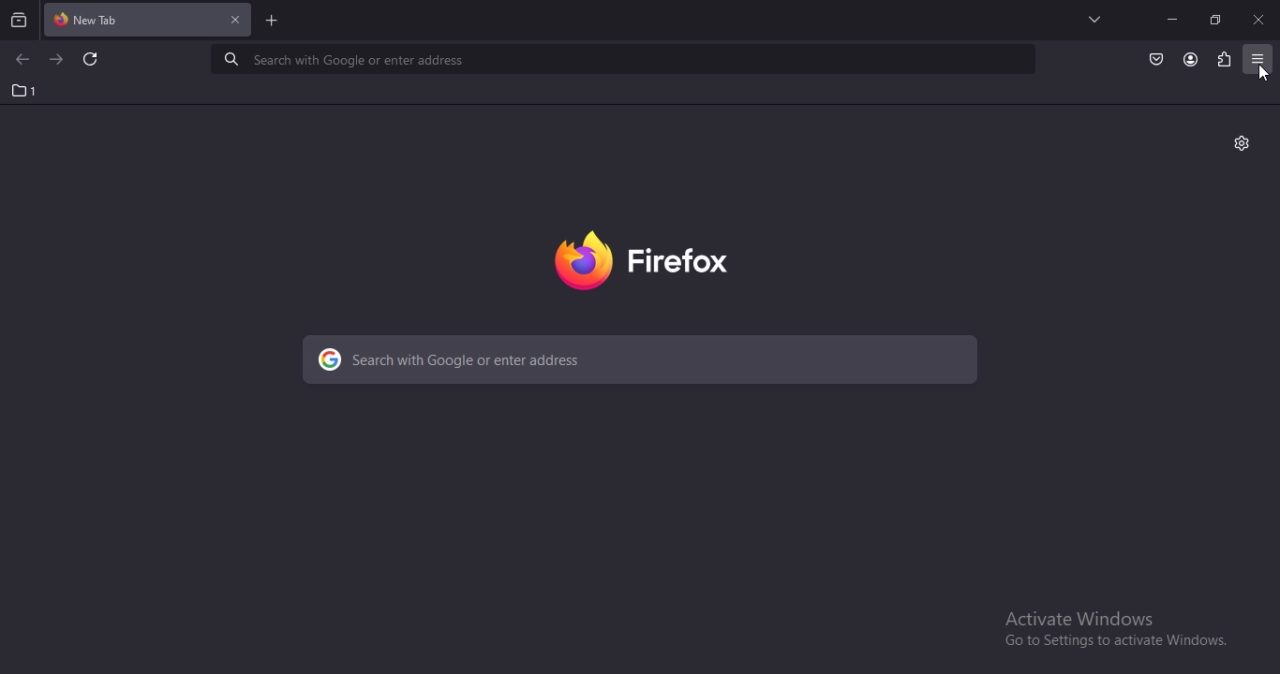 Image resolution: width=1280 pixels, height=674 pixels. Describe the element at coordinates (58, 60) in the screenshot. I see `go forward one page` at that location.